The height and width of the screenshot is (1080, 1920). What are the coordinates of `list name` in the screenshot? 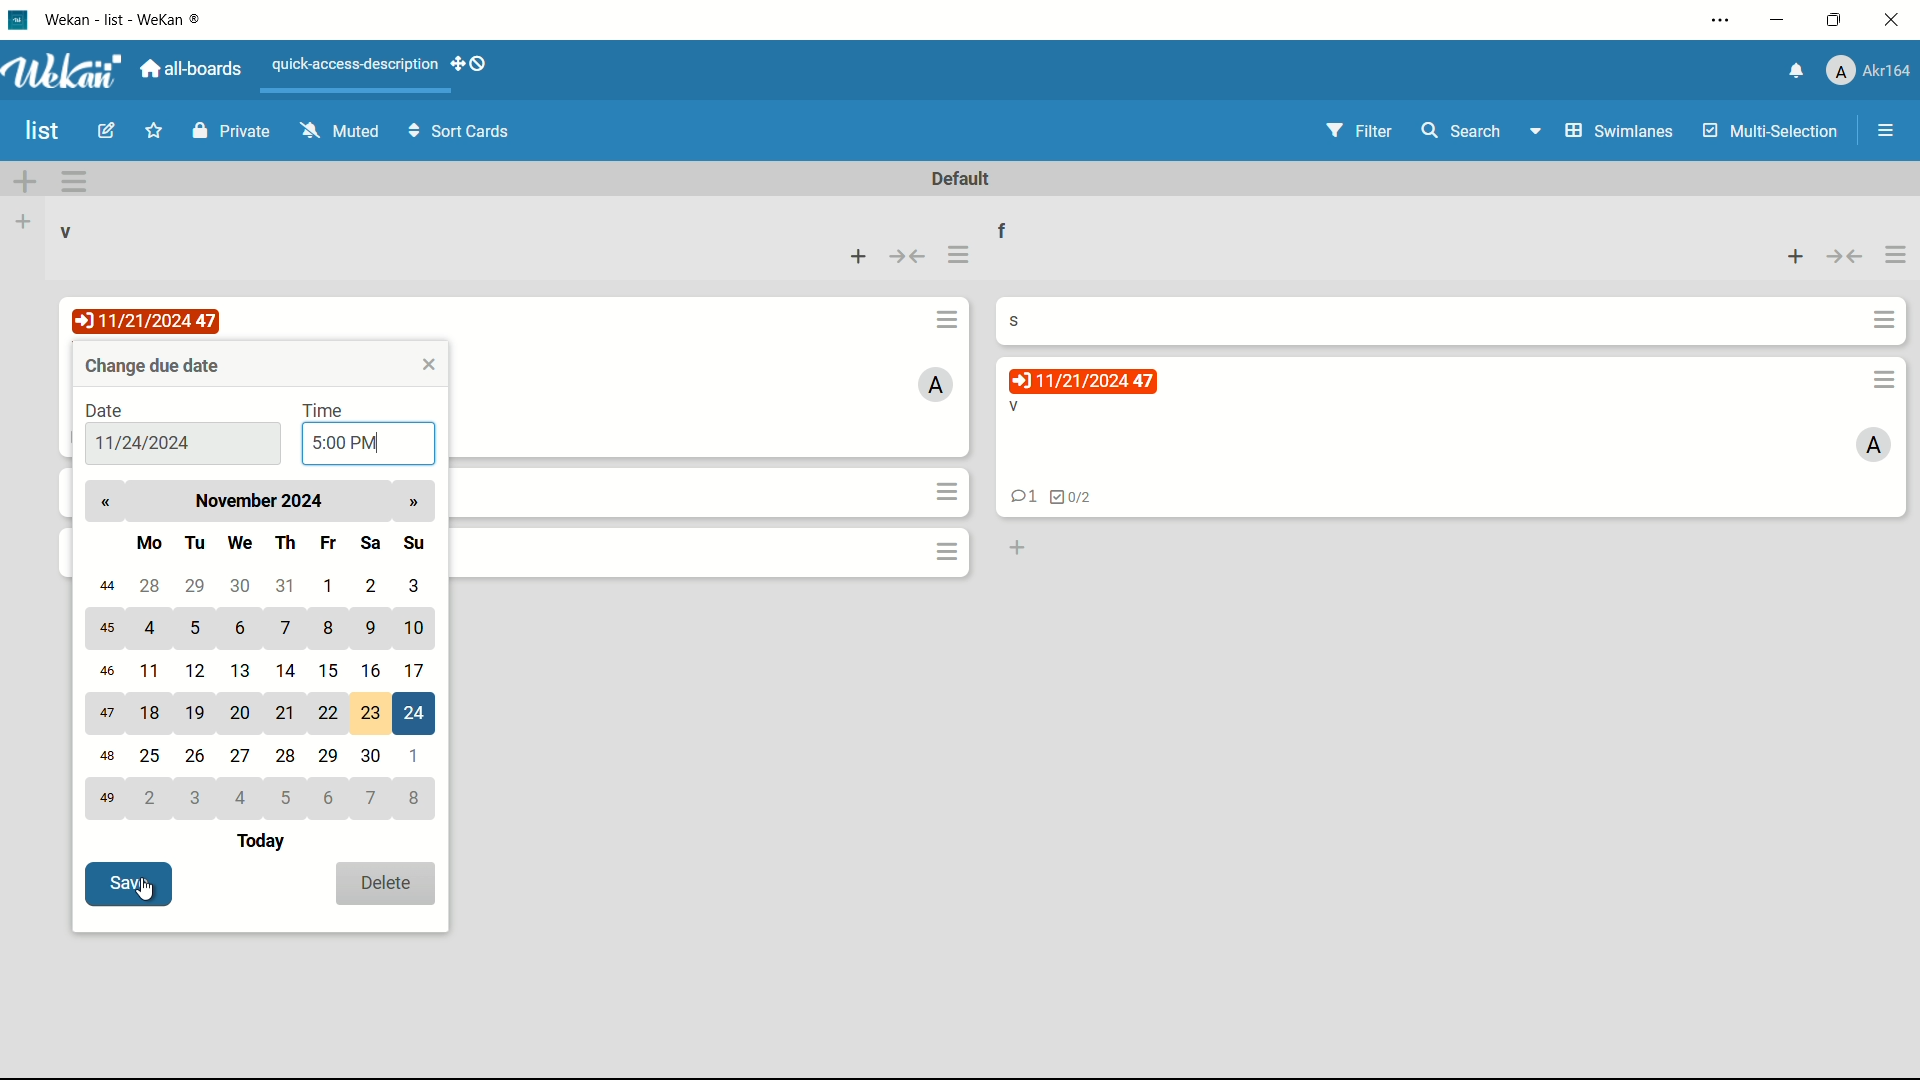 It's located at (1016, 228).